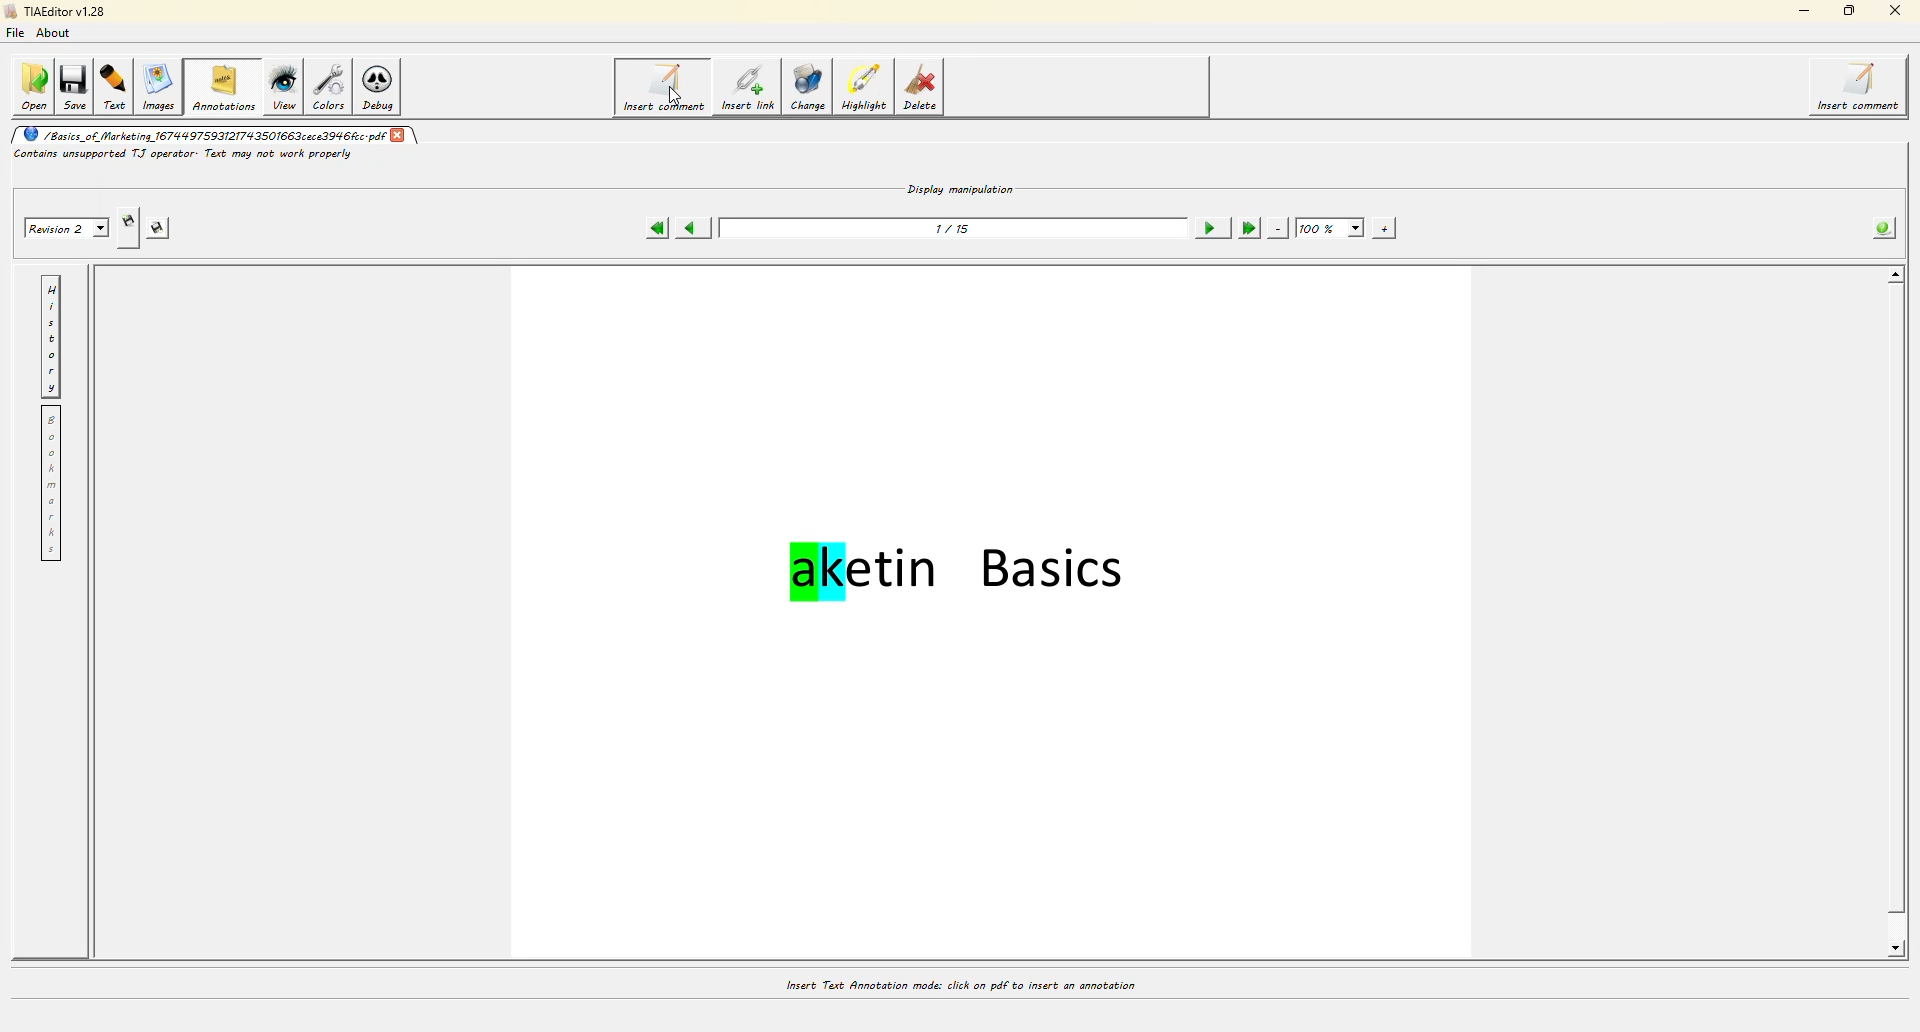  What do you see at coordinates (18, 31) in the screenshot?
I see `file` at bounding box center [18, 31].